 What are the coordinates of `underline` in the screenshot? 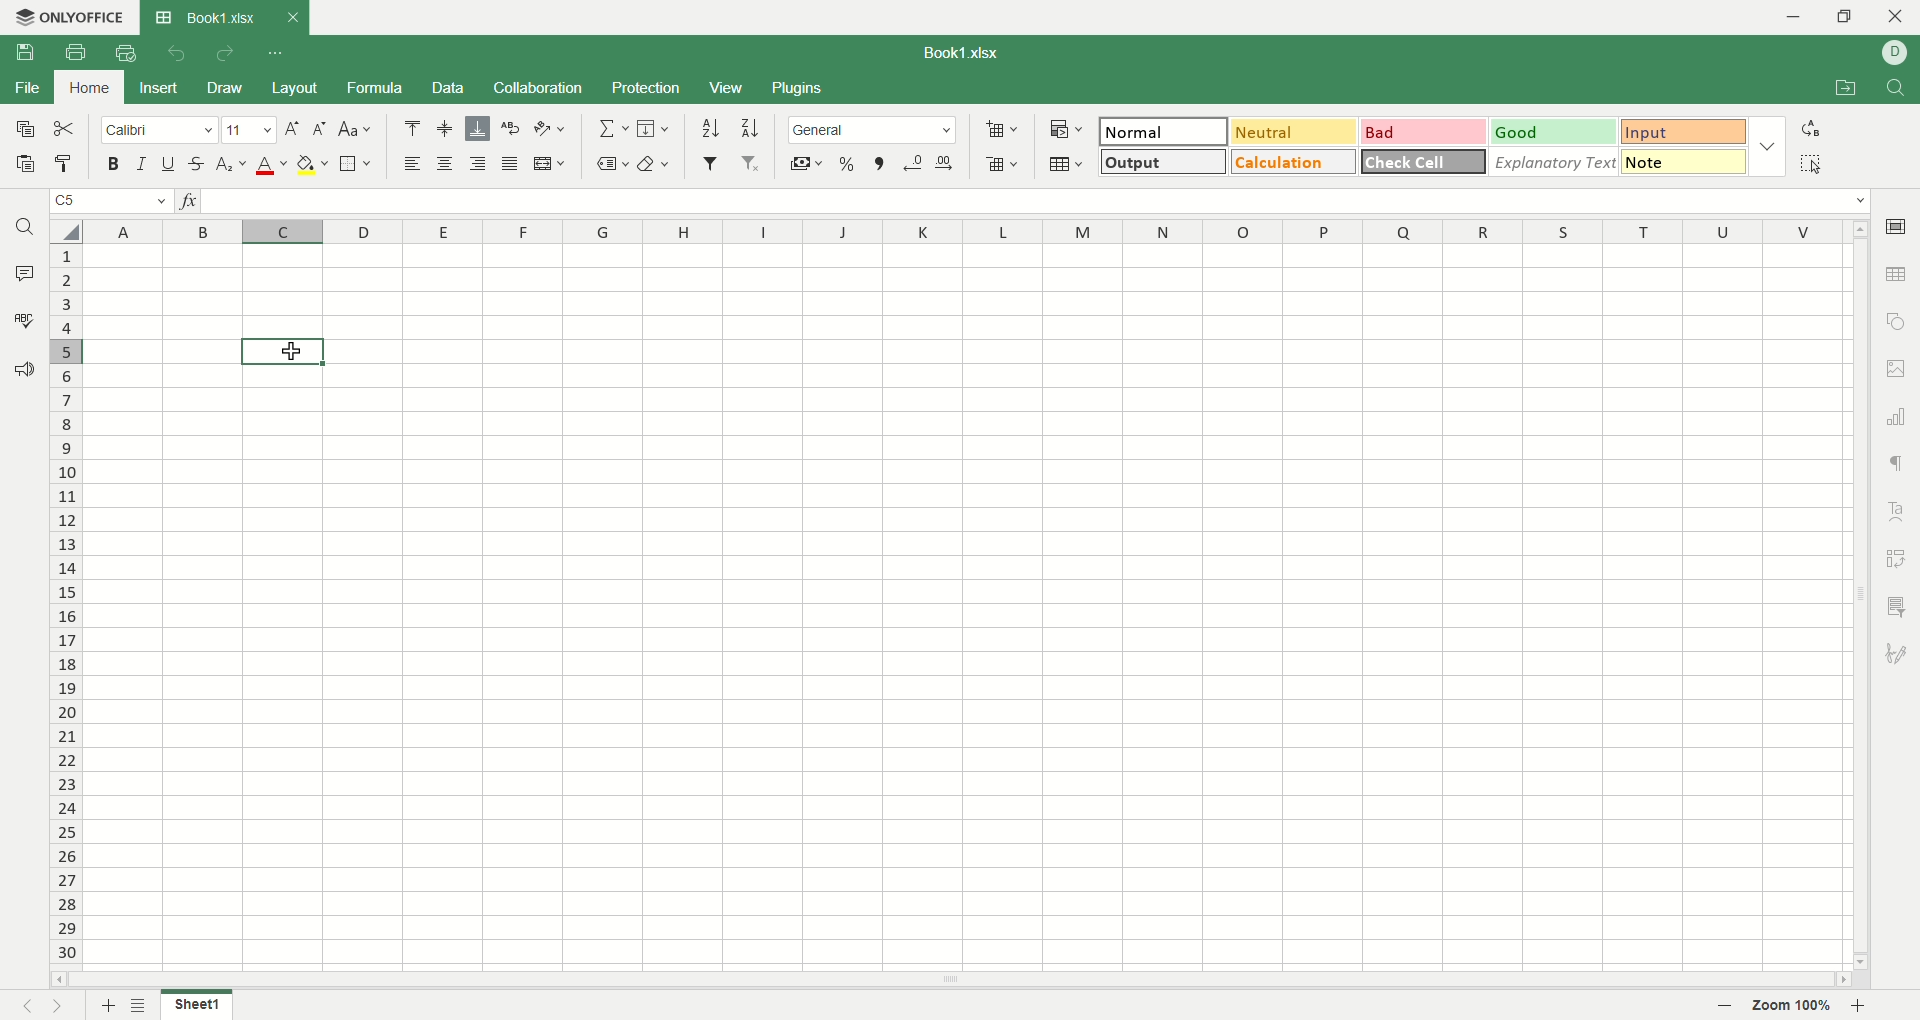 It's located at (167, 164).